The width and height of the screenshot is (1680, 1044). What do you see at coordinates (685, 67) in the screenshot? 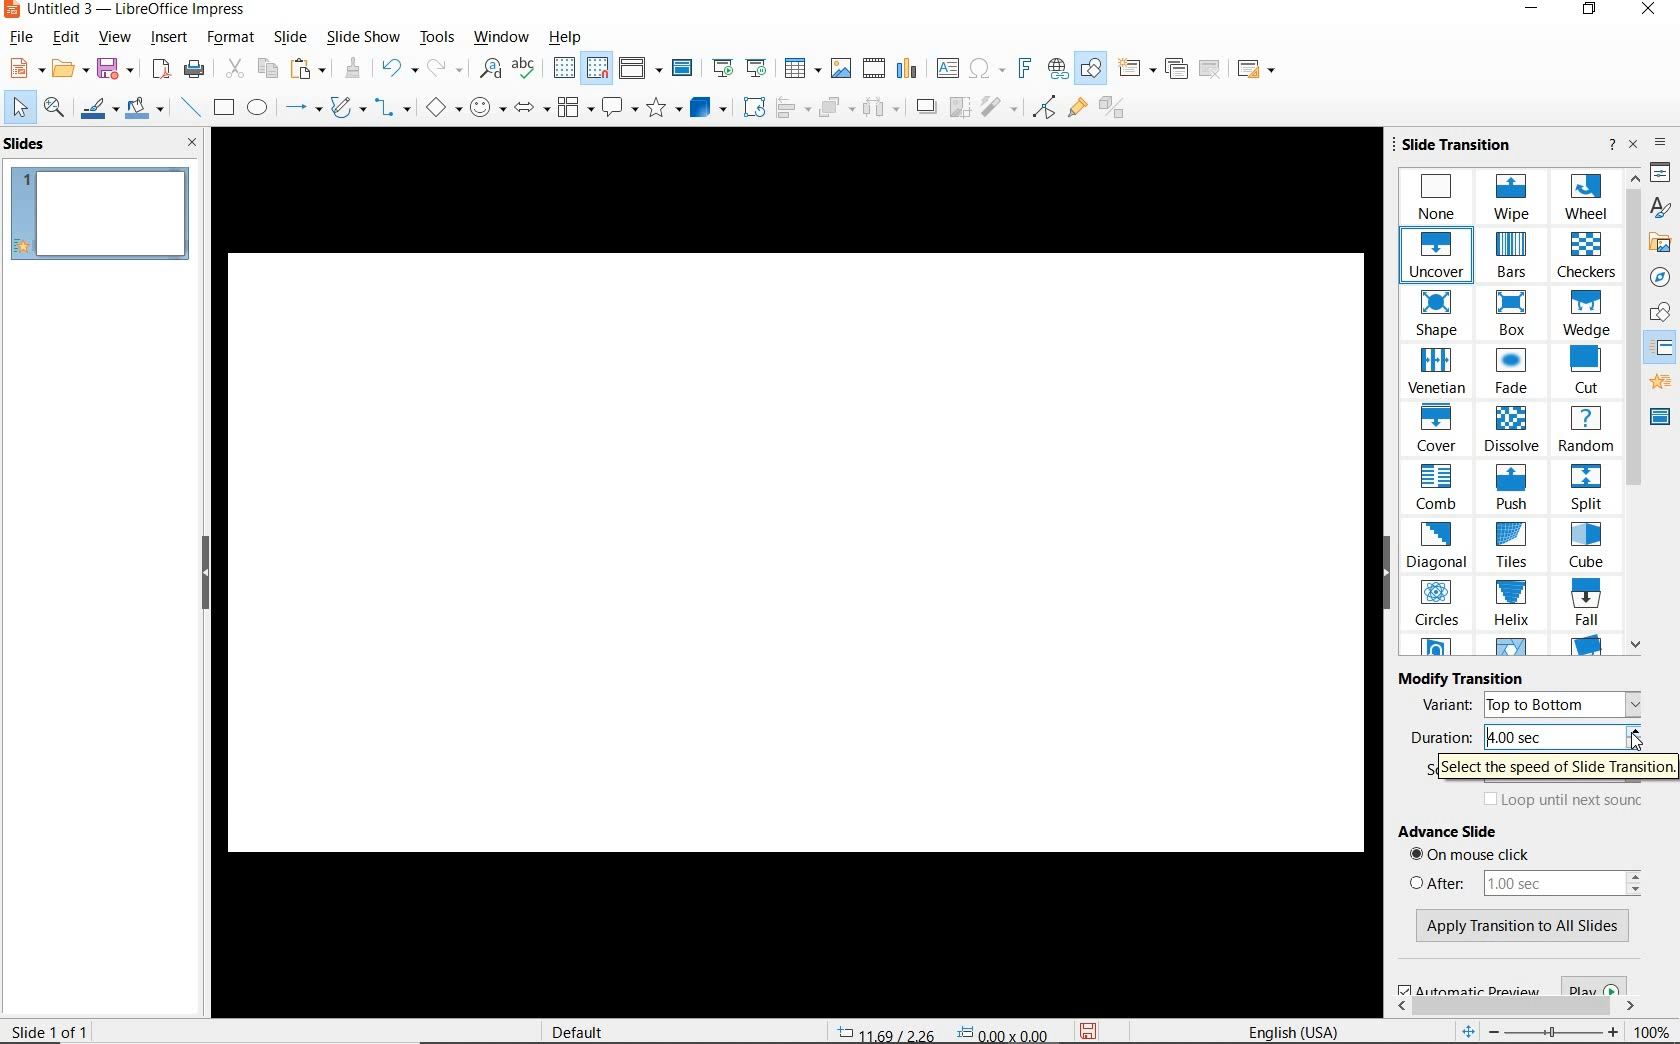
I see `` at bounding box center [685, 67].